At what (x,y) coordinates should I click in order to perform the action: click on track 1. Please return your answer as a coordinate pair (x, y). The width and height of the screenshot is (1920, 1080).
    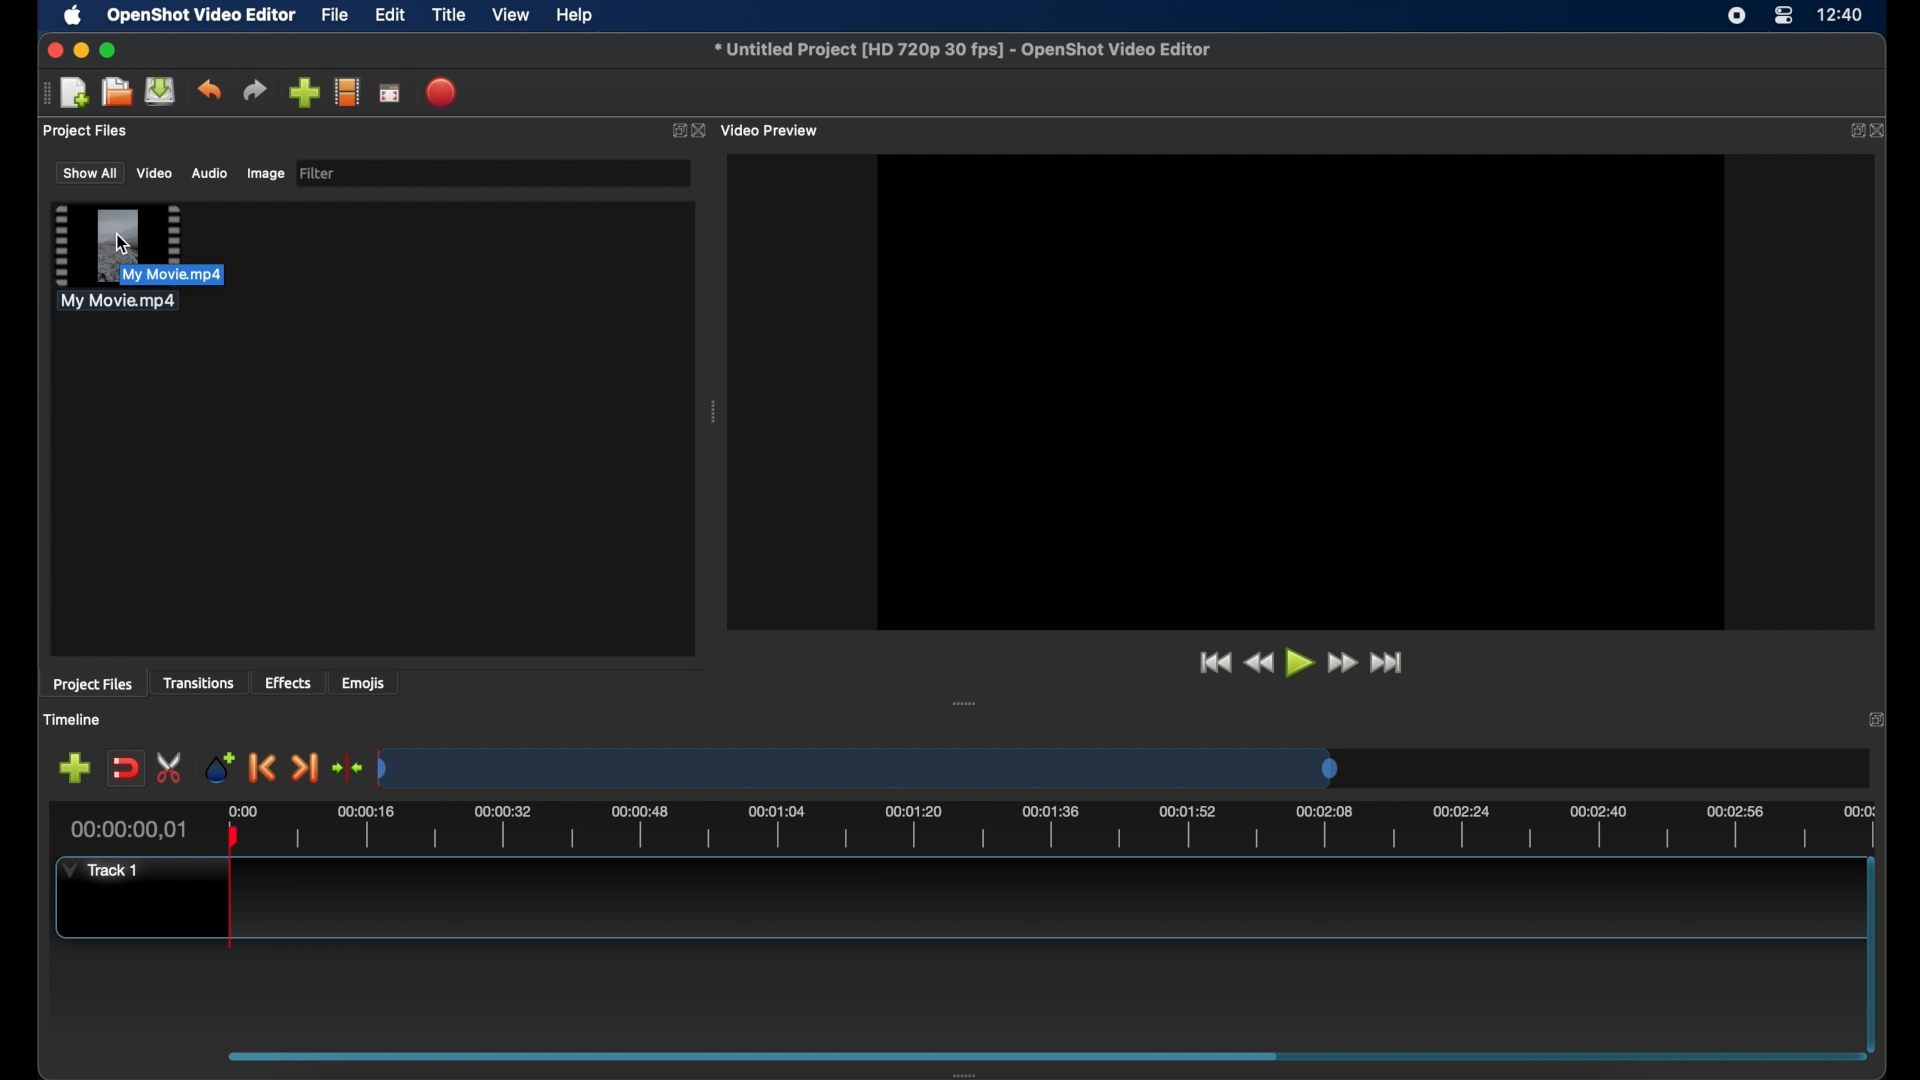
    Looking at the image, I should click on (98, 870).